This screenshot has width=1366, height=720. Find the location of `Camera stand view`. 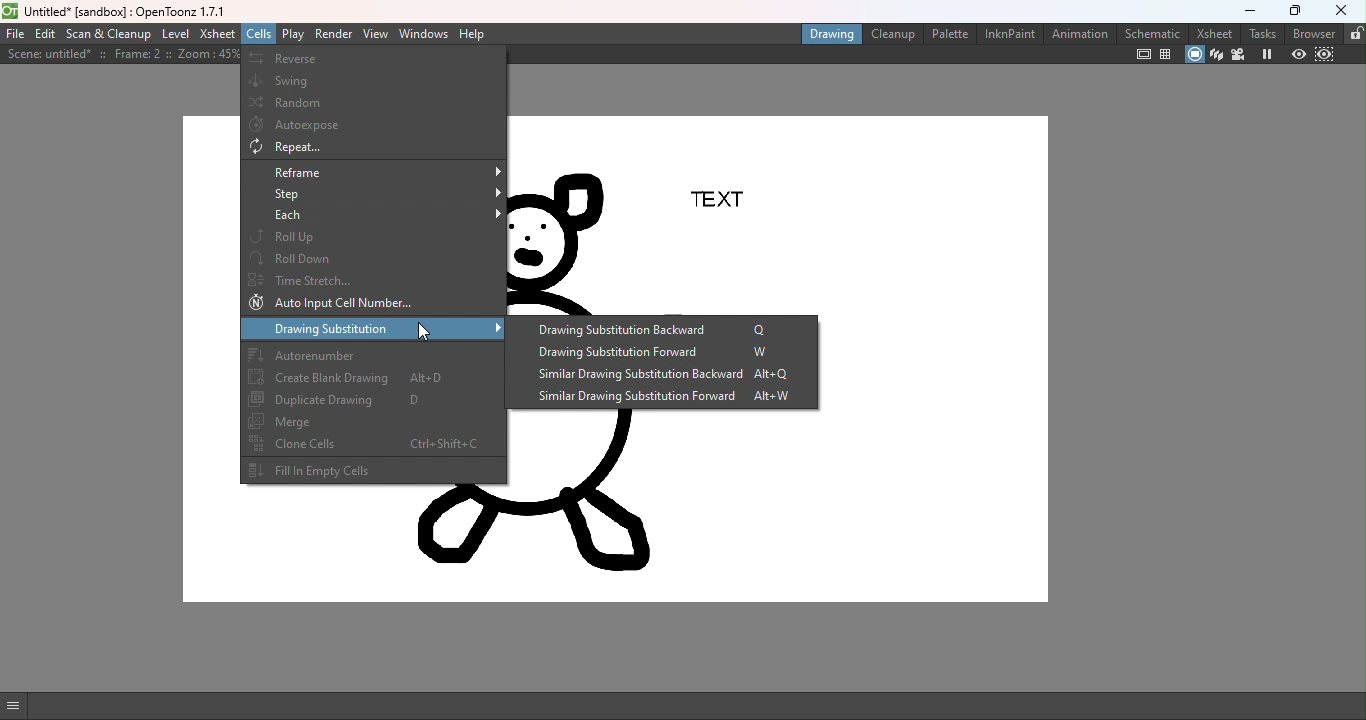

Camera stand view is located at coordinates (1193, 55).